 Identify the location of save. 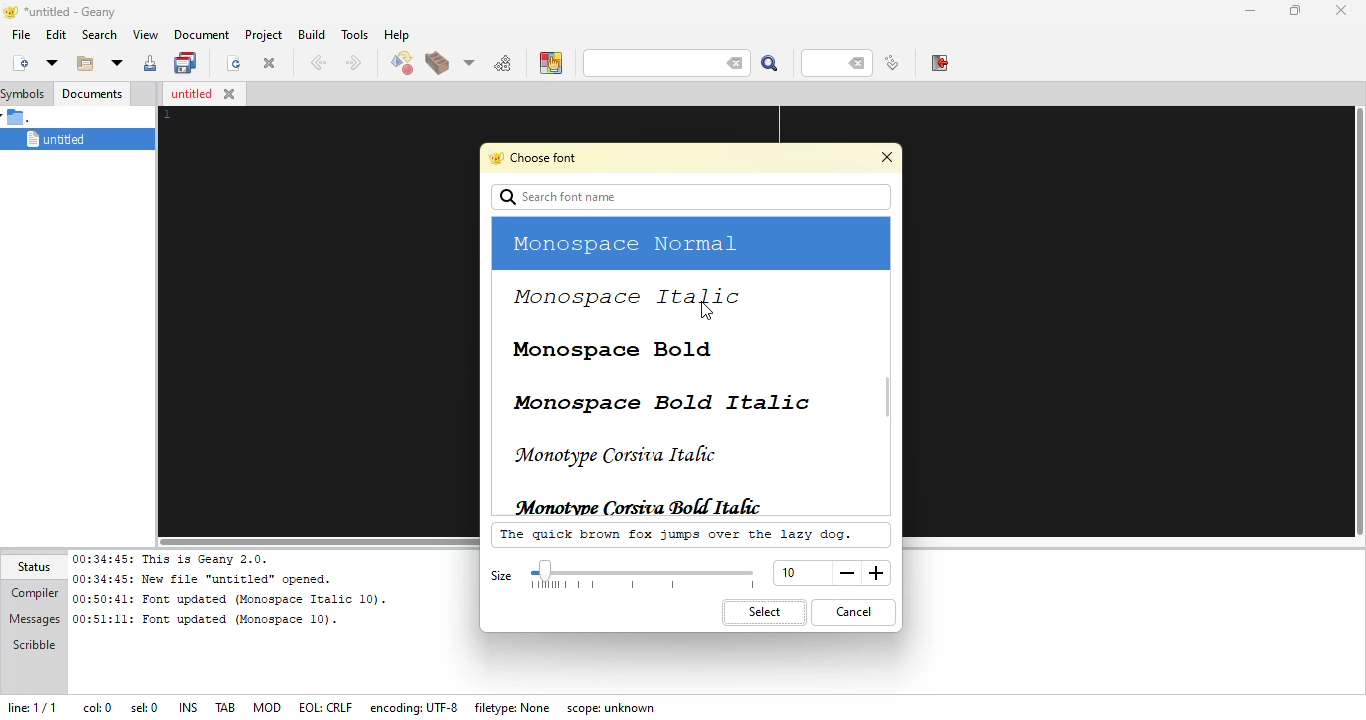
(149, 65).